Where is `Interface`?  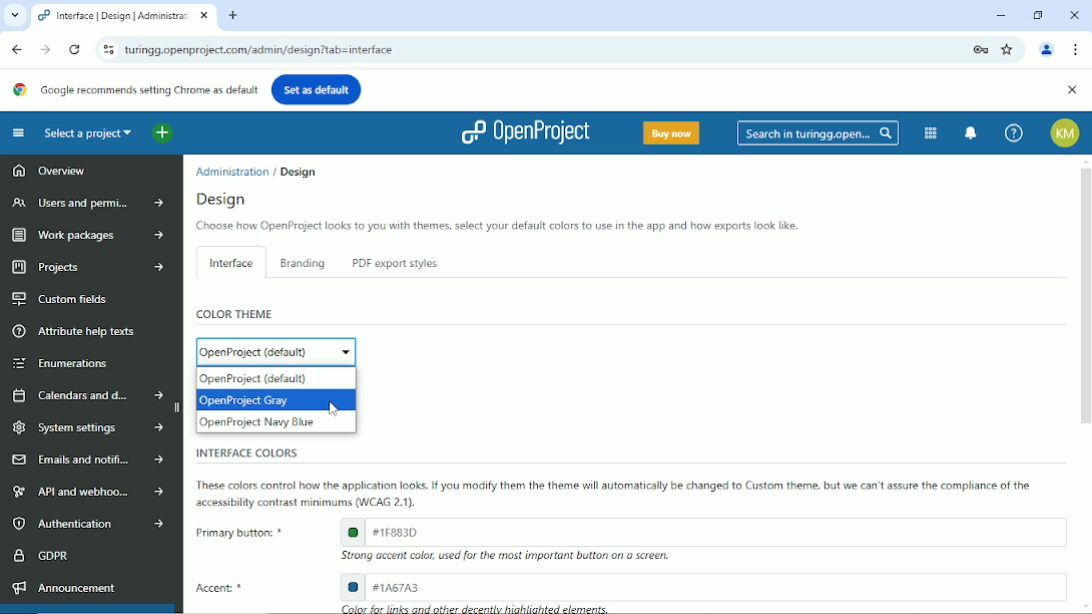
Interface is located at coordinates (228, 261).